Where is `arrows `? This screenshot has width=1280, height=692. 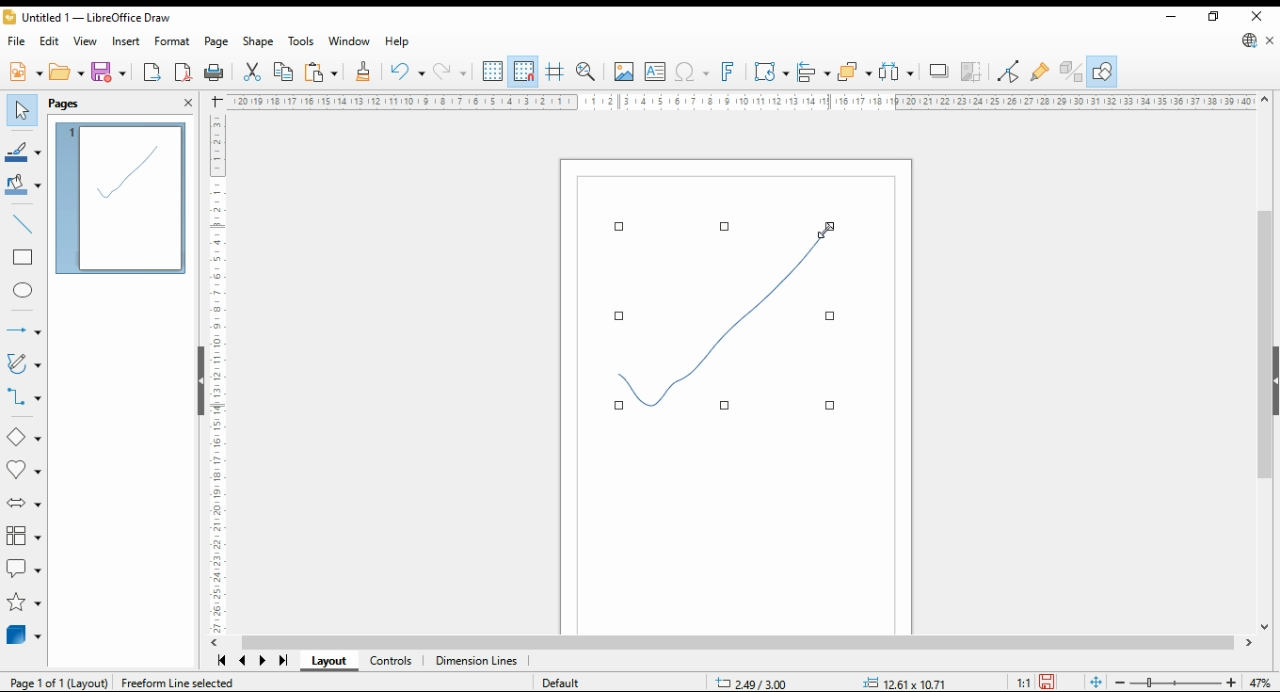
arrows  is located at coordinates (22, 329).